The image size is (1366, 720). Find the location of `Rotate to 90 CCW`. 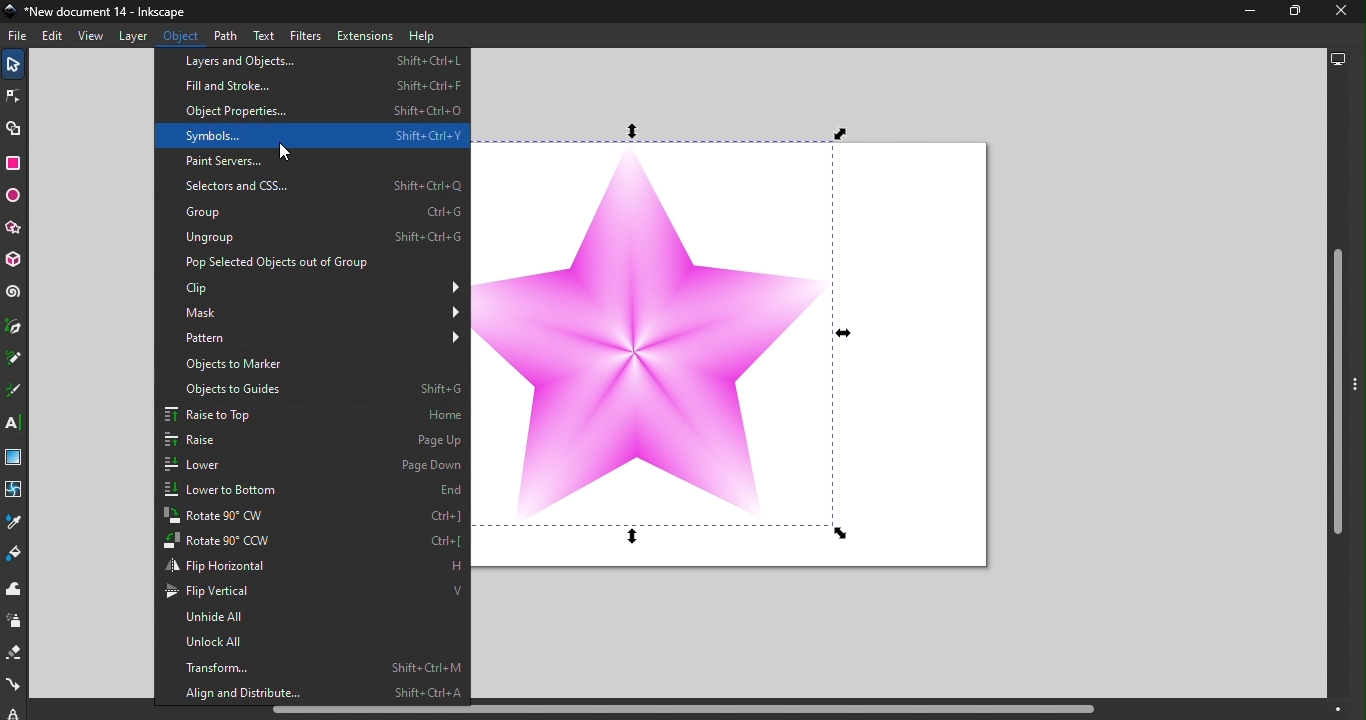

Rotate to 90 CCW is located at coordinates (313, 543).